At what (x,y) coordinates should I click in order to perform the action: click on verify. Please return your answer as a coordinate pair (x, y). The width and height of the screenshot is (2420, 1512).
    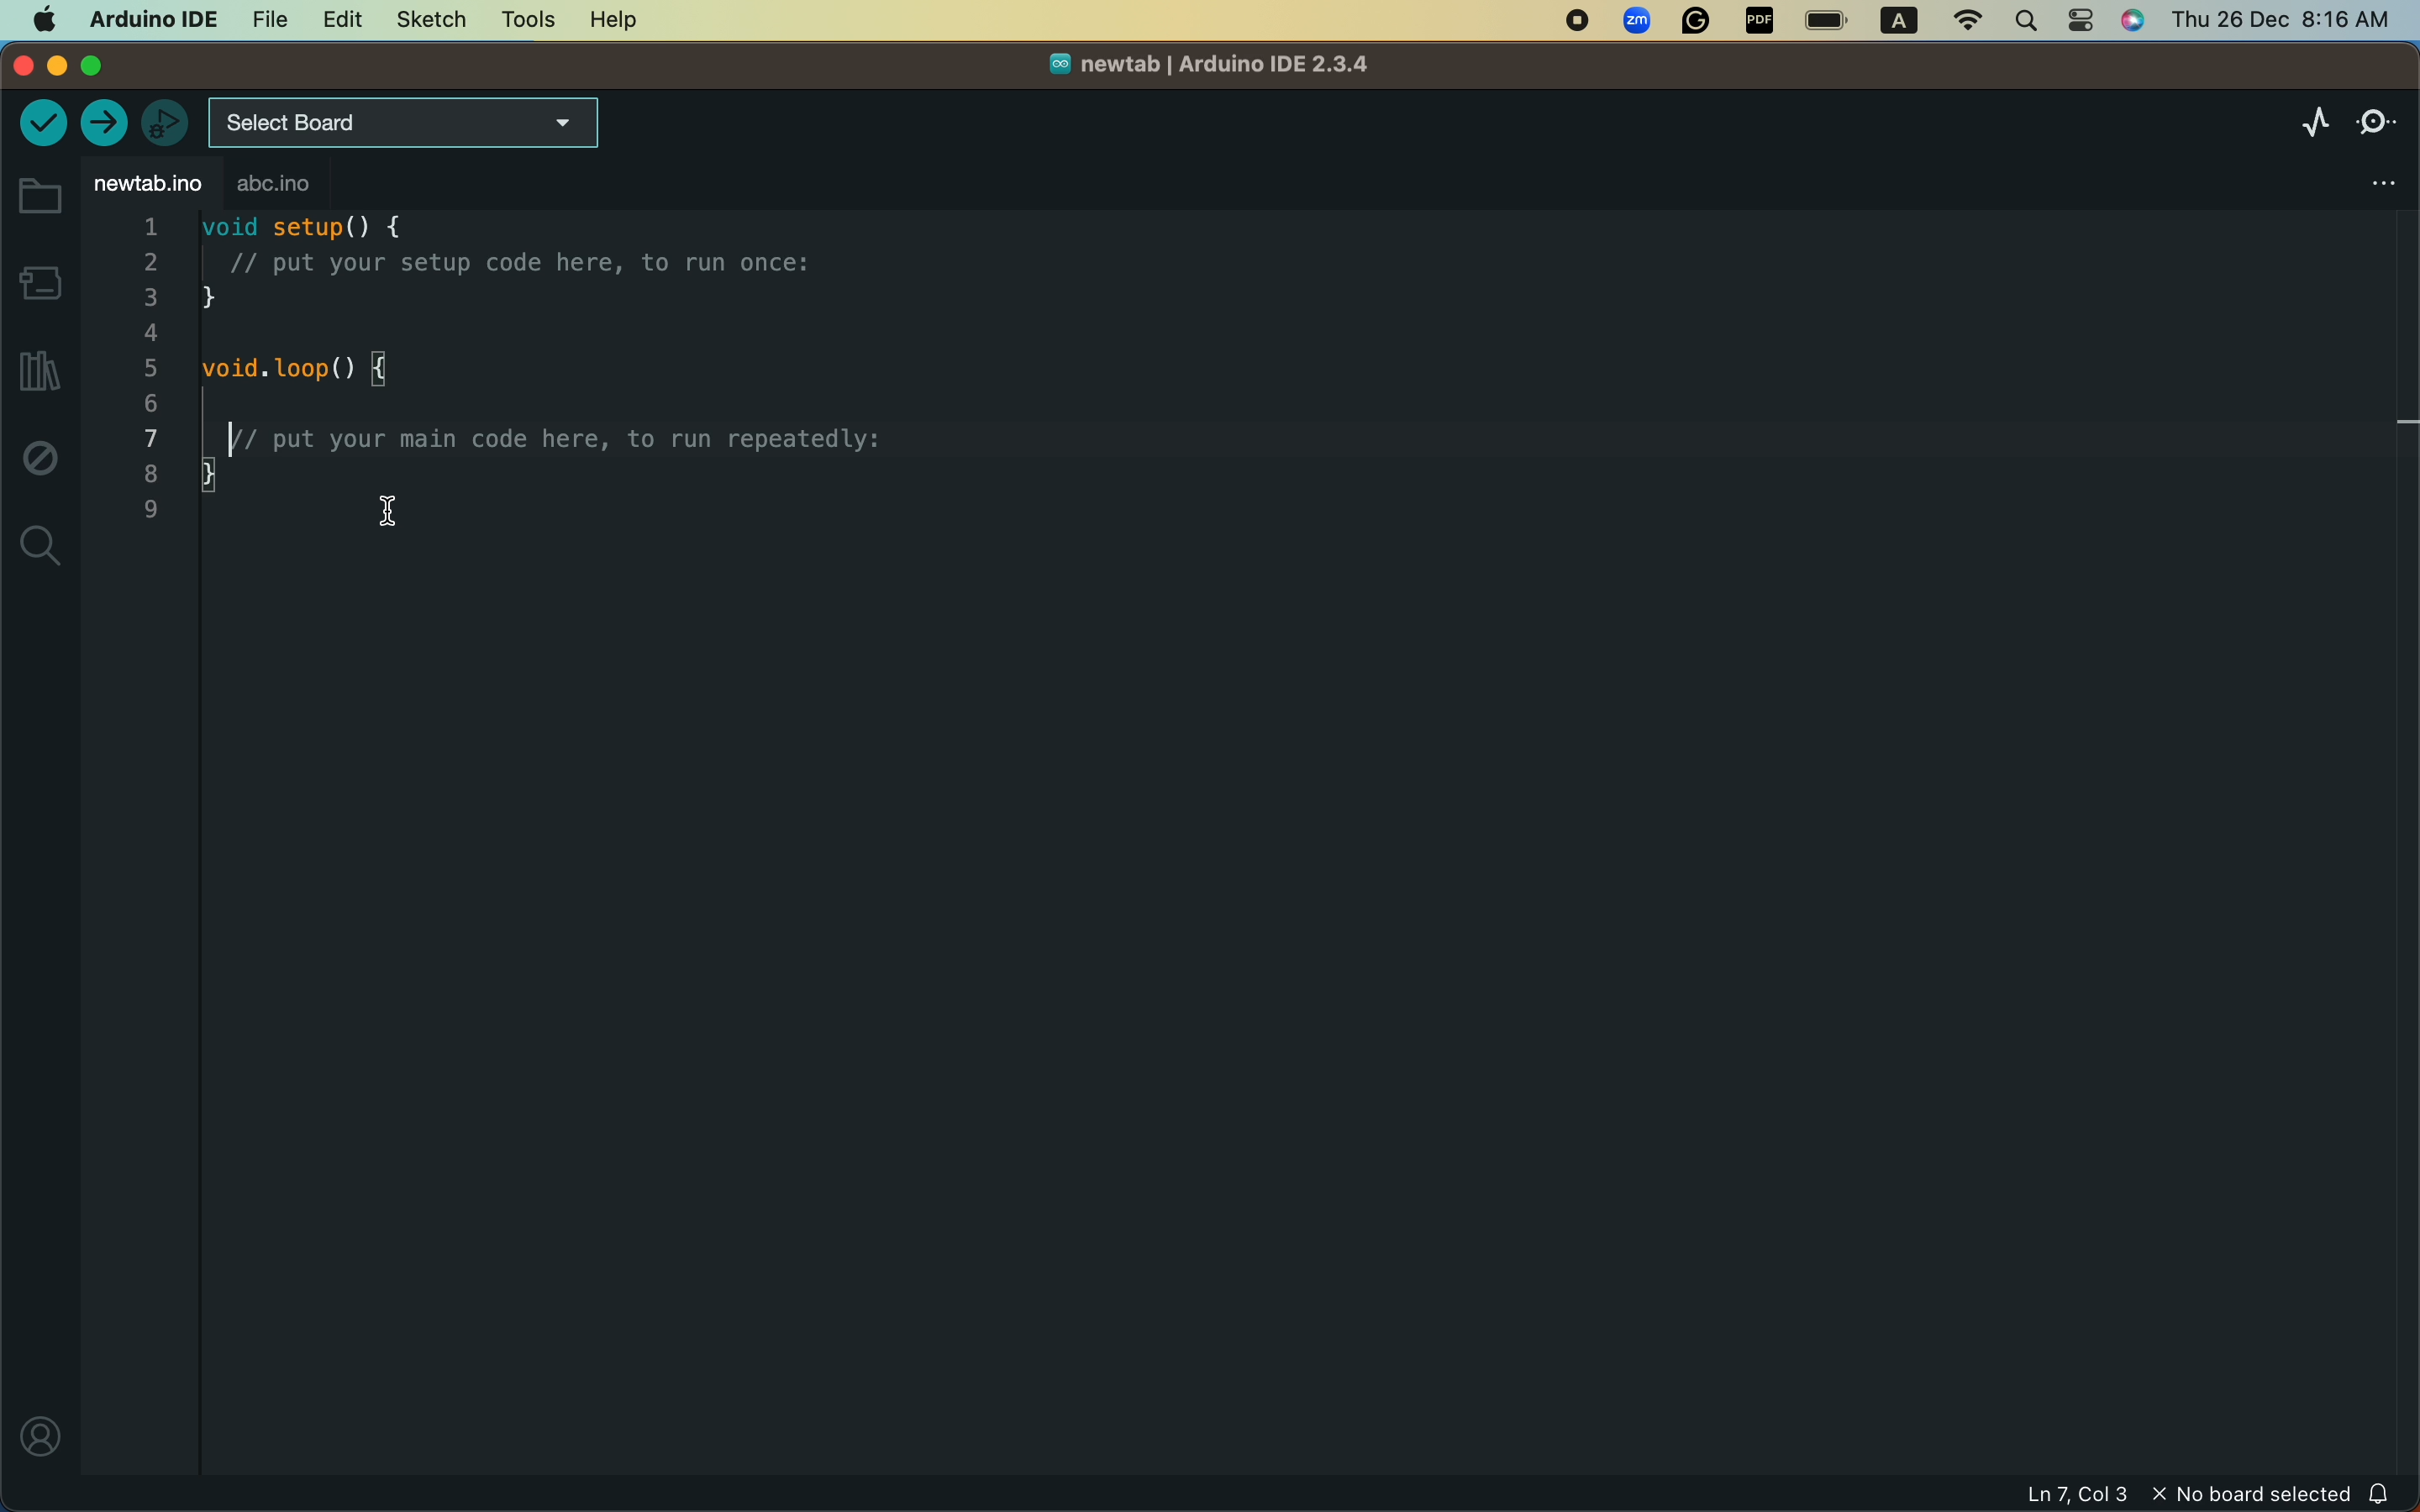
    Looking at the image, I should click on (41, 126).